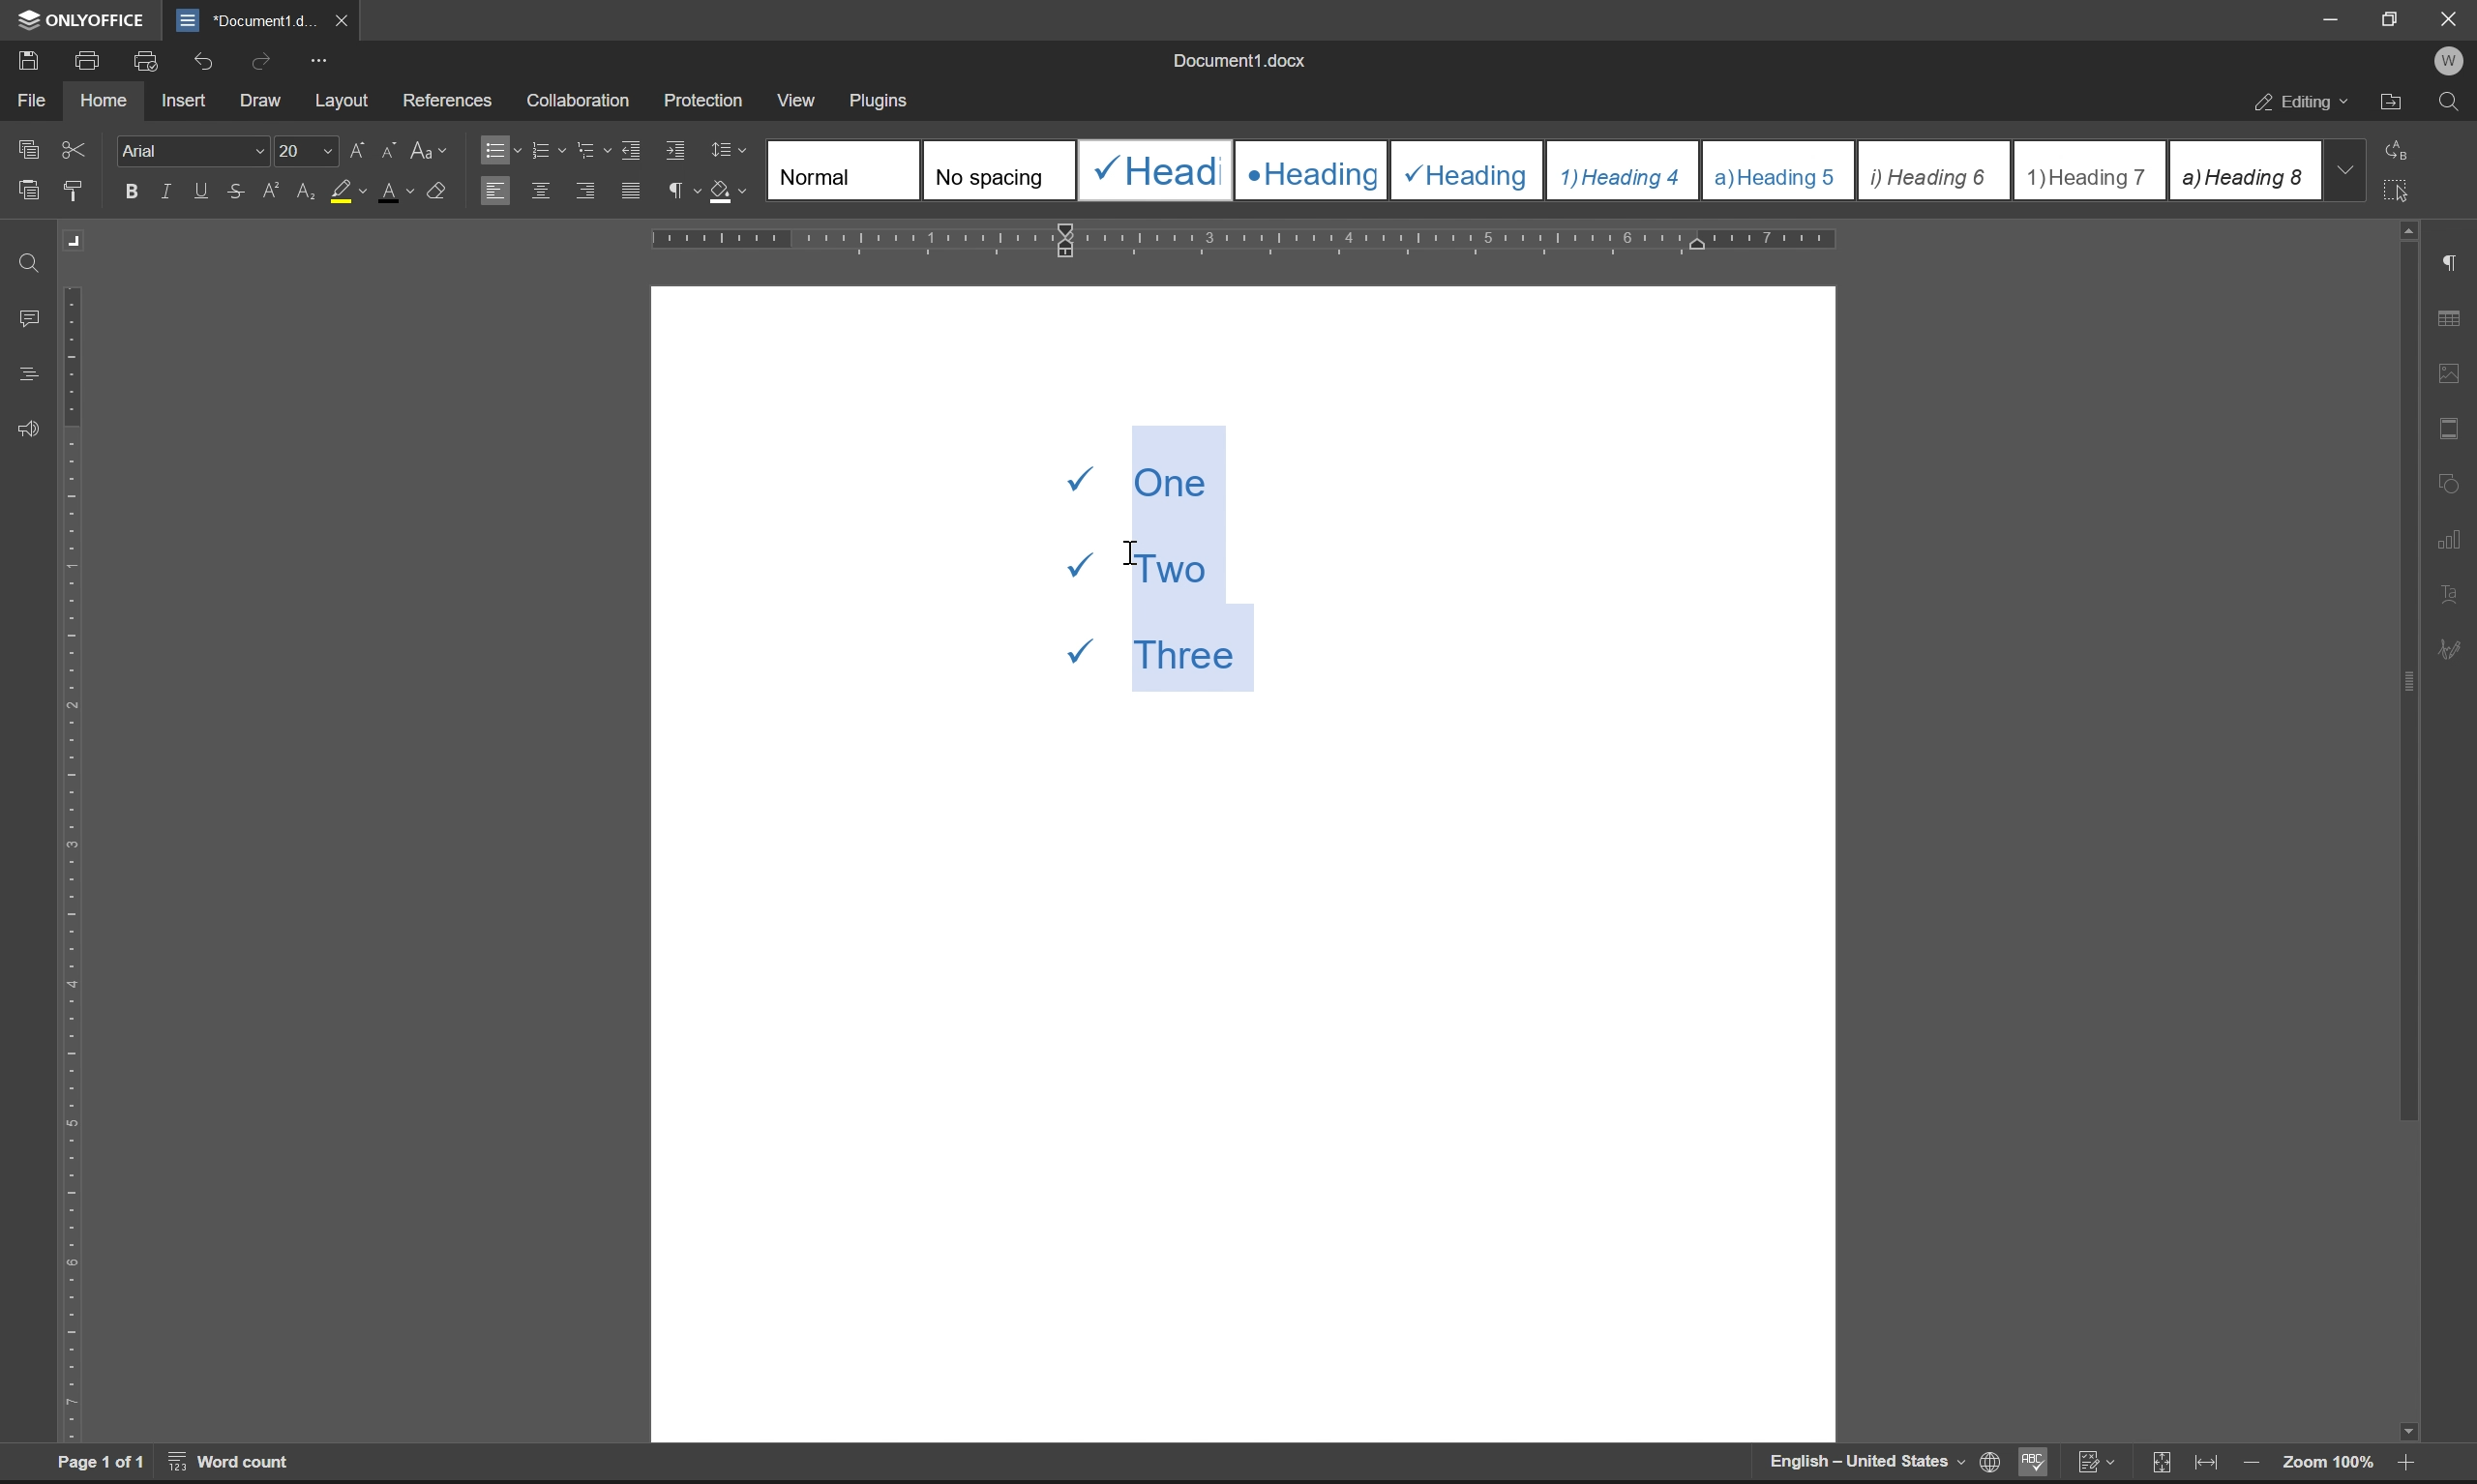 The width and height of the screenshot is (2477, 1484). What do you see at coordinates (633, 191) in the screenshot?
I see `justified` at bounding box center [633, 191].